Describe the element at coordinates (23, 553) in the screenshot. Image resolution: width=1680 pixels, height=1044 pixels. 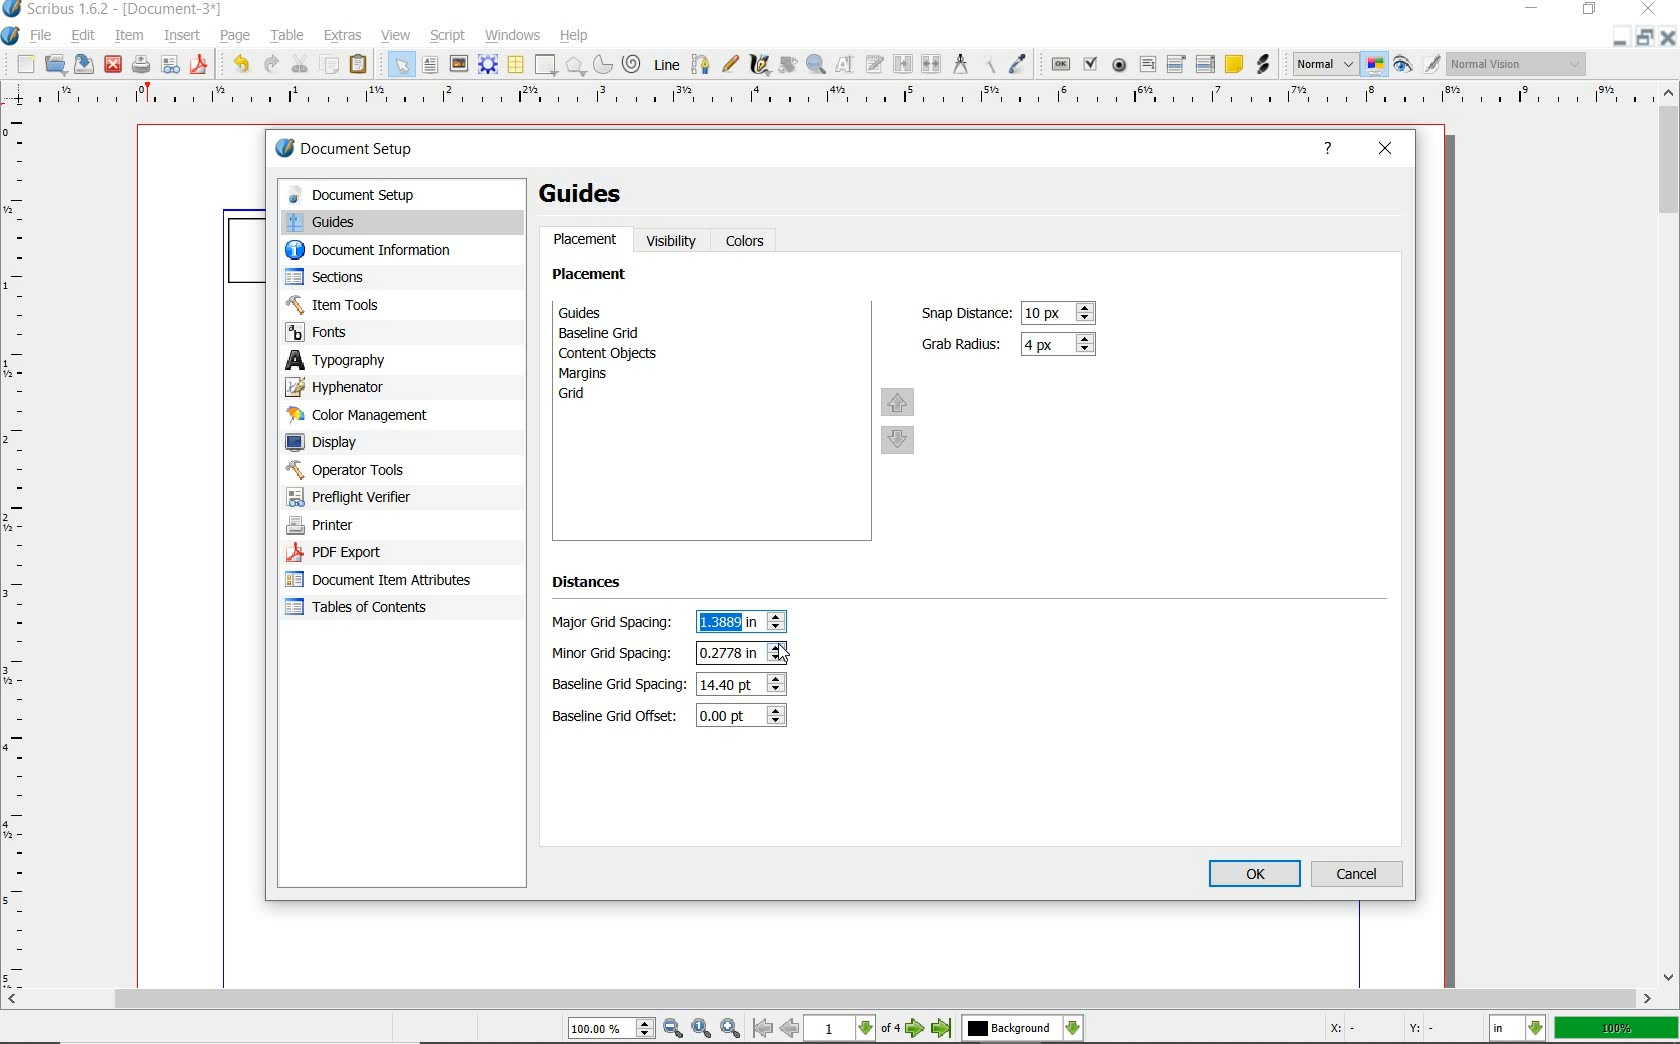
I see `ruler` at that location.